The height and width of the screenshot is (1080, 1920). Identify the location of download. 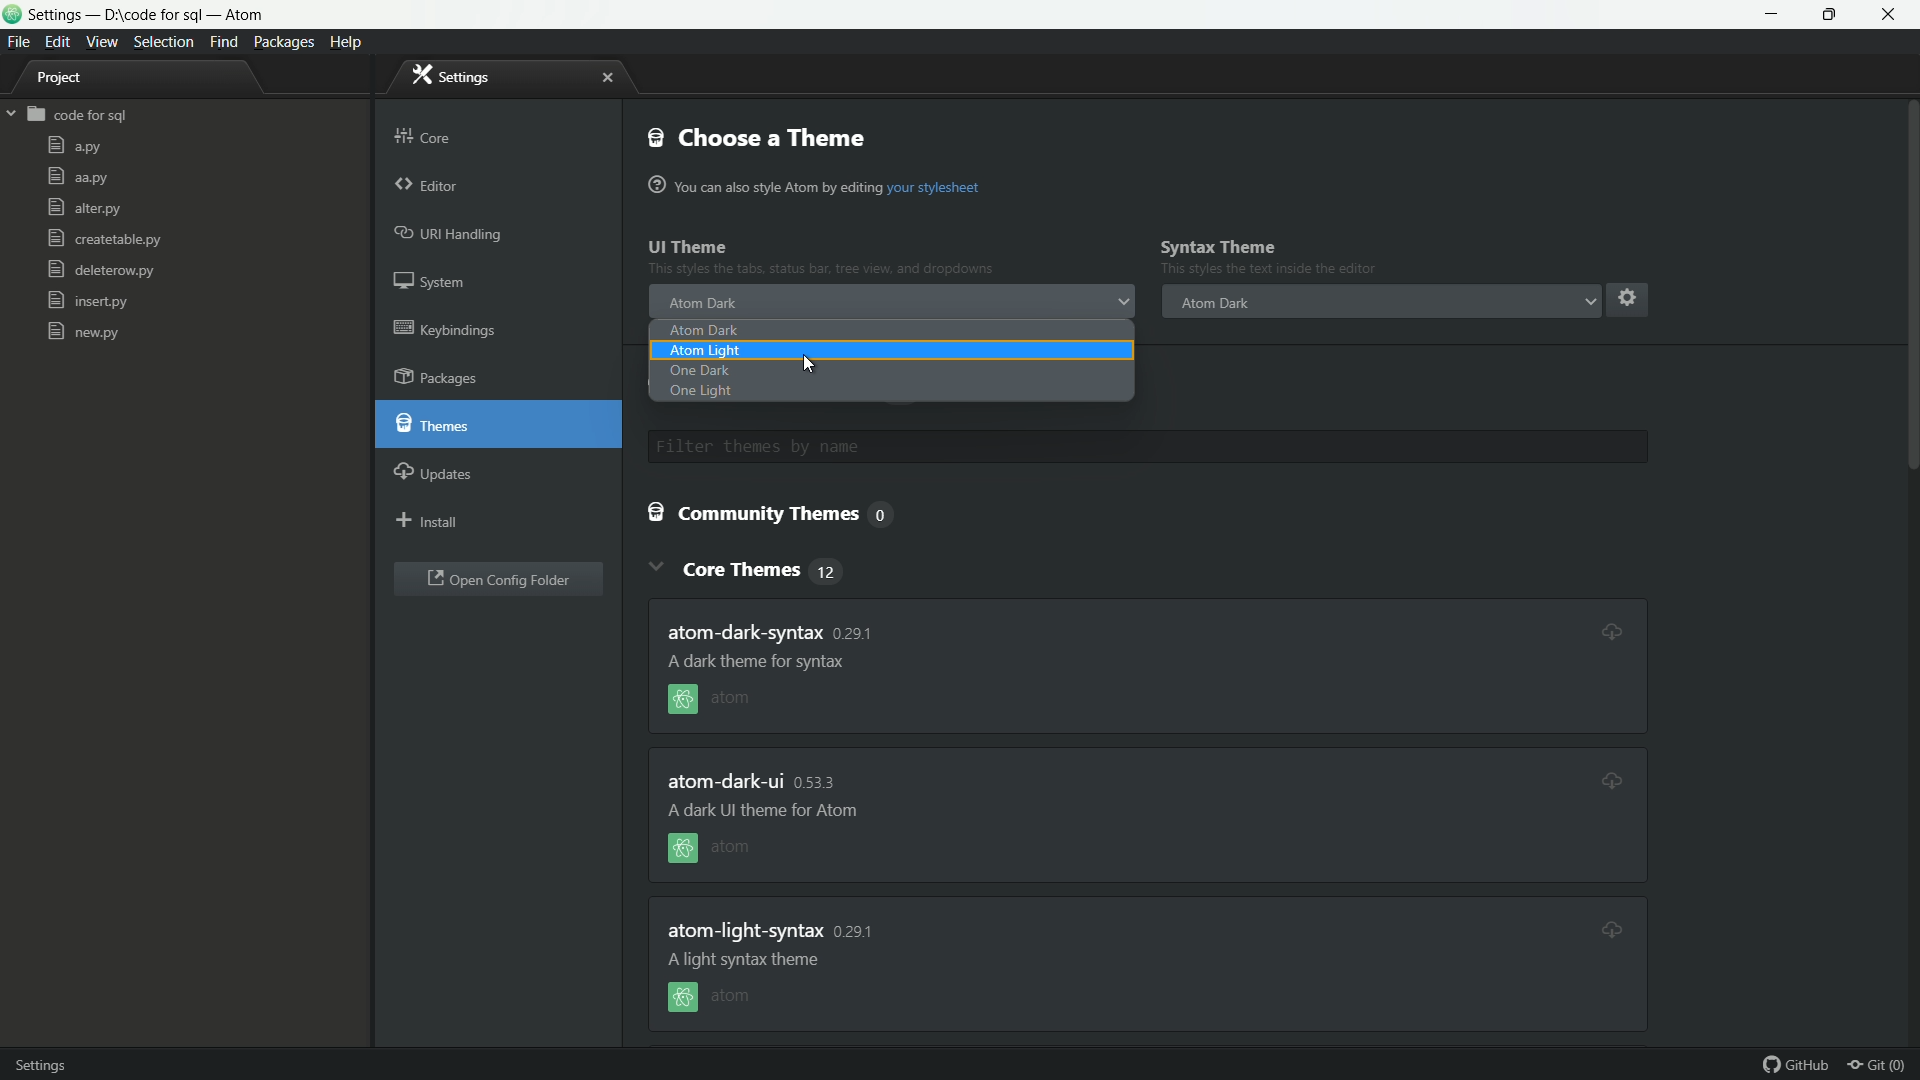
(1600, 628).